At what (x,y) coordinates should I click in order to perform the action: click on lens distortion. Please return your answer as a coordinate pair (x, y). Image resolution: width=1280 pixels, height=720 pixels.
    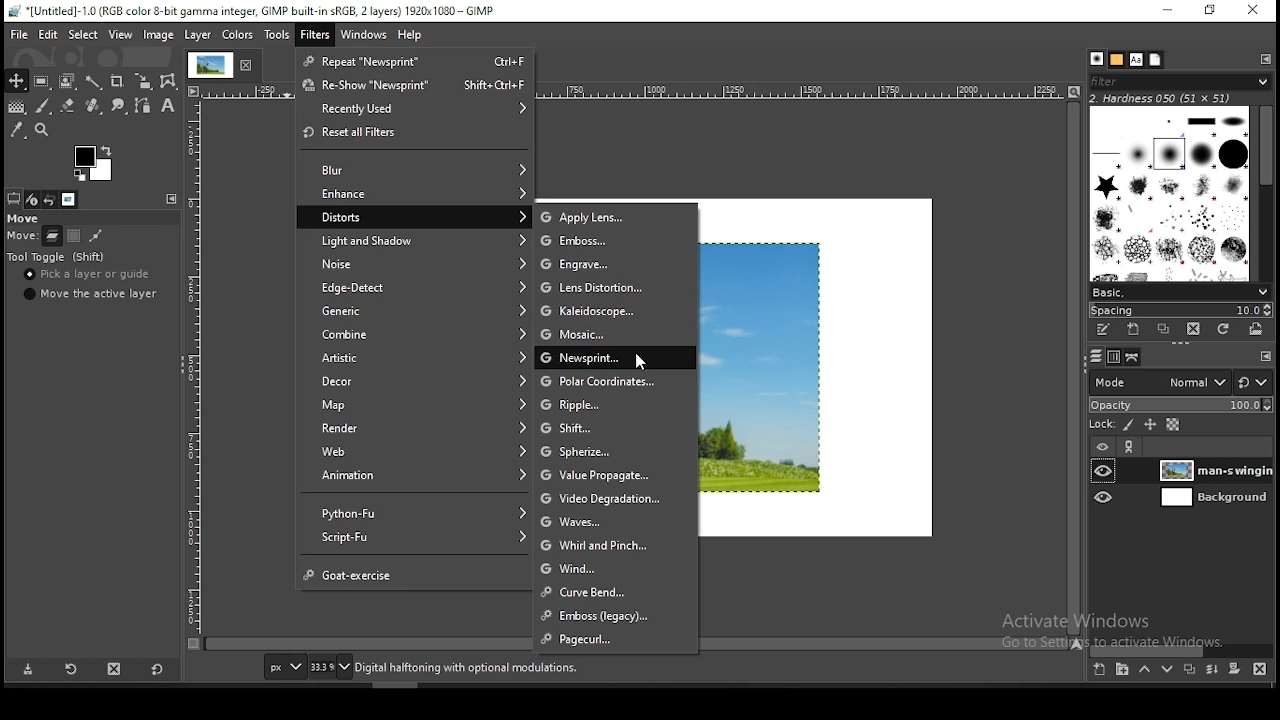
    Looking at the image, I should click on (616, 287).